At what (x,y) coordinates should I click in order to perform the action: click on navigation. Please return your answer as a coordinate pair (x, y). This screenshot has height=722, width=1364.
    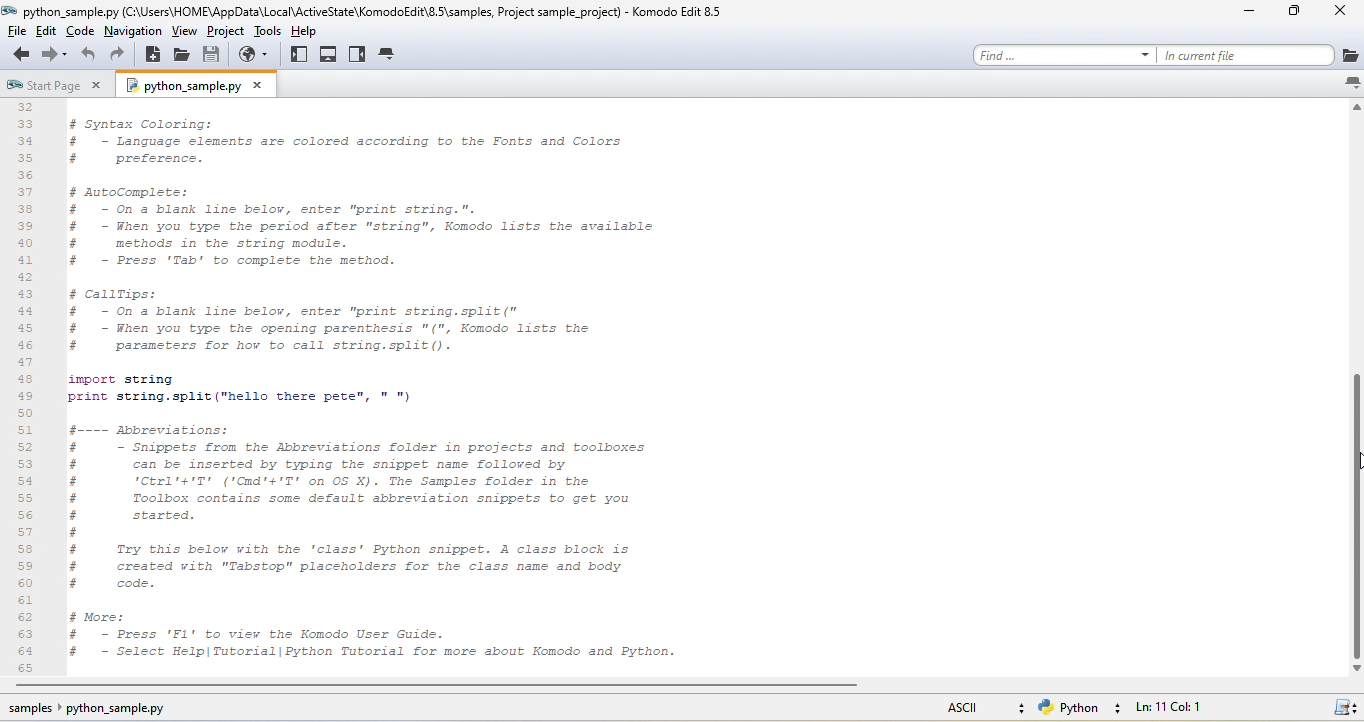
    Looking at the image, I should click on (132, 32).